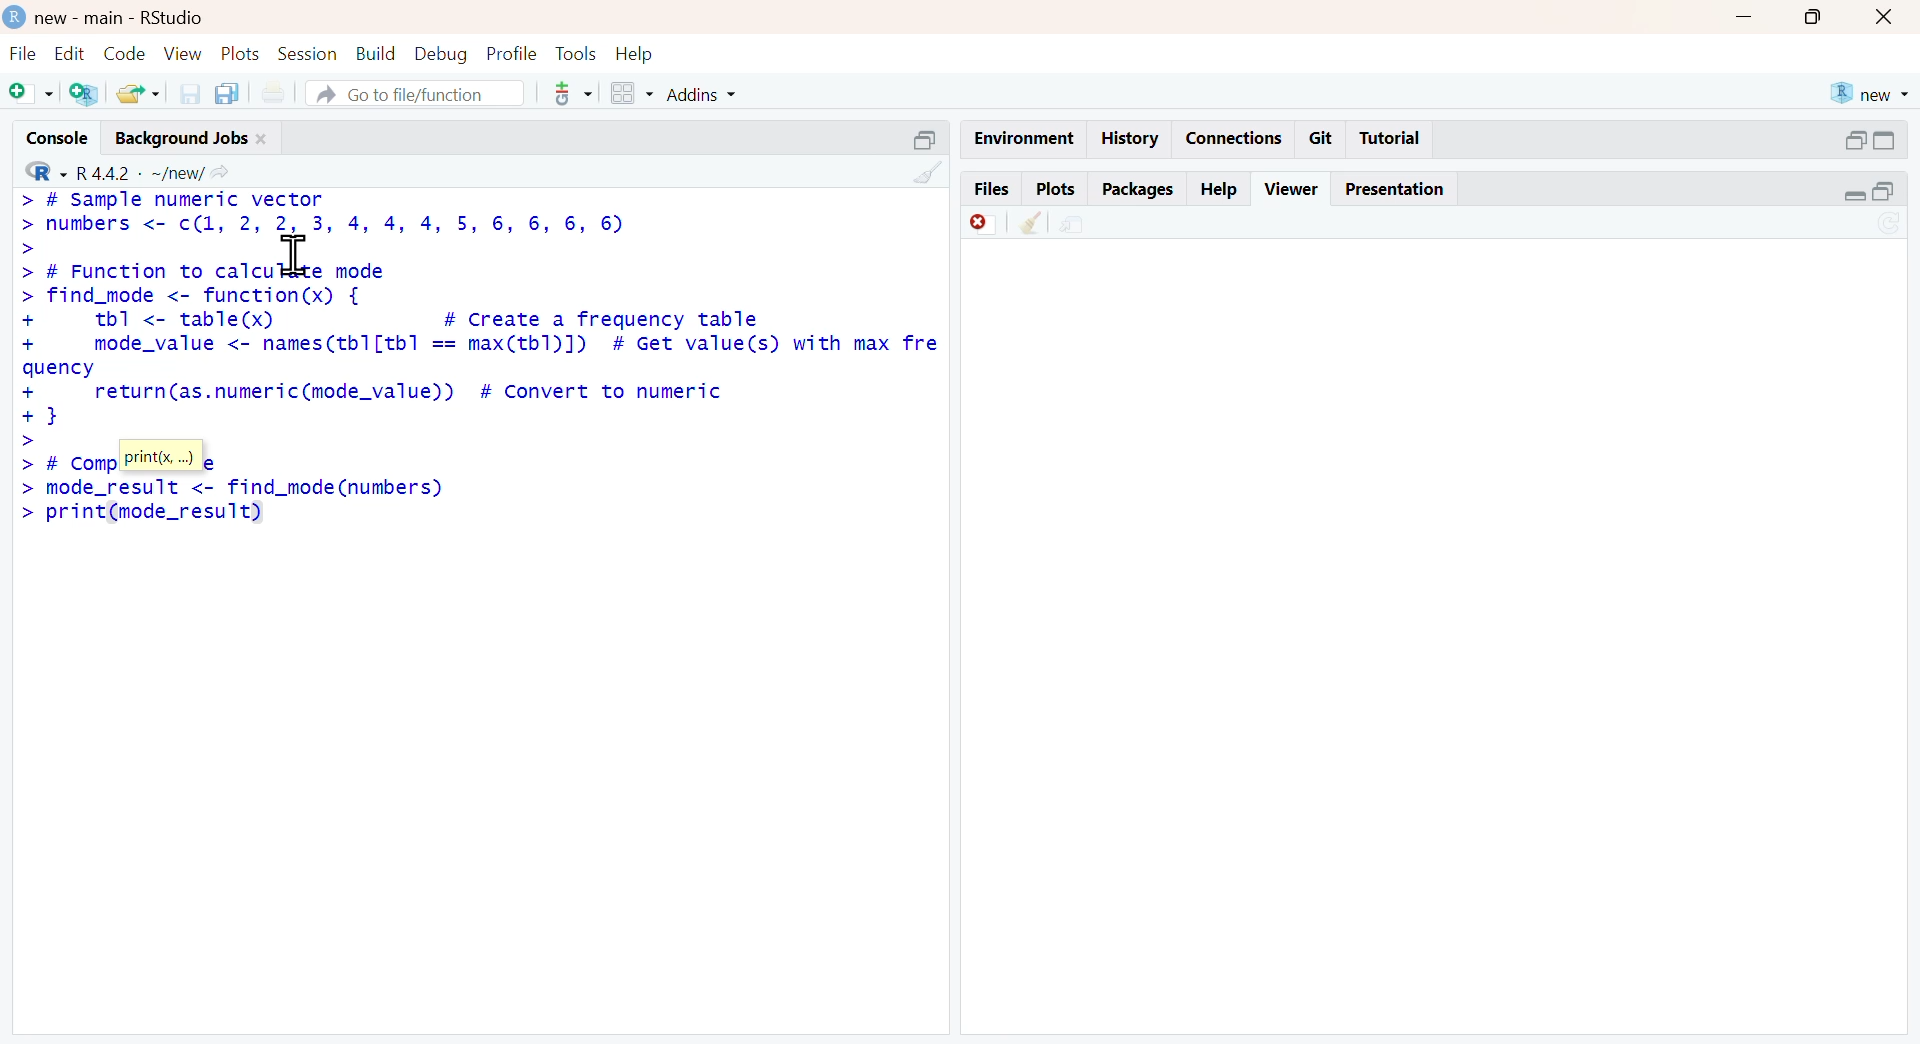 The image size is (1920, 1044). What do you see at coordinates (1883, 190) in the screenshot?
I see `open in separate window` at bounding box center [1883, 190].